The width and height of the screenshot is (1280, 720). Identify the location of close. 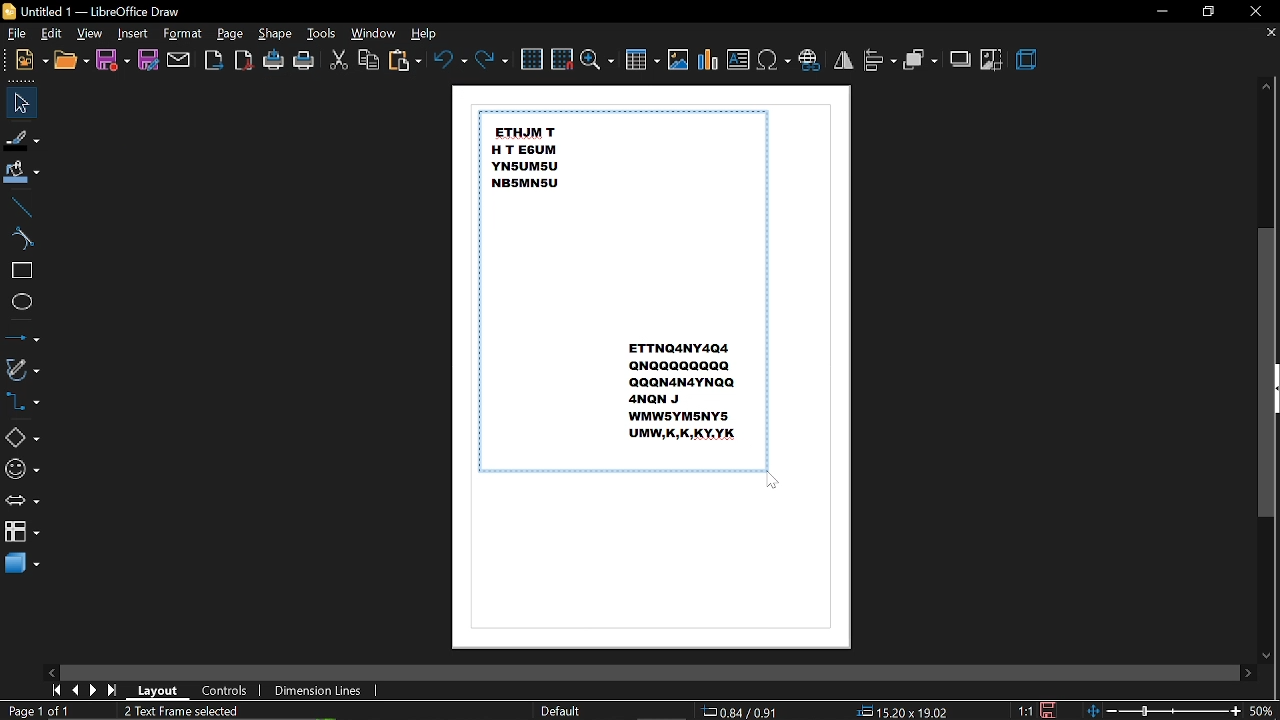
(1258, 11).